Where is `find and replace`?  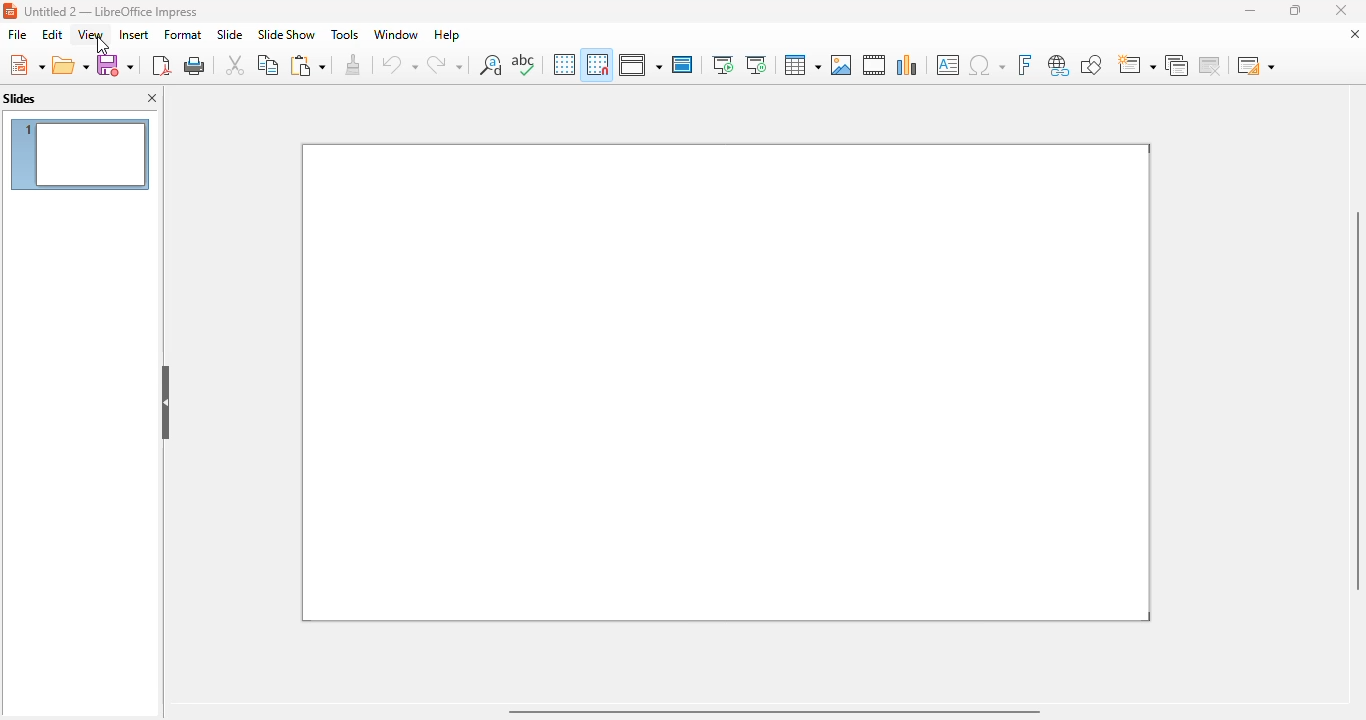
find and replace is located at coordinates (491, 64).